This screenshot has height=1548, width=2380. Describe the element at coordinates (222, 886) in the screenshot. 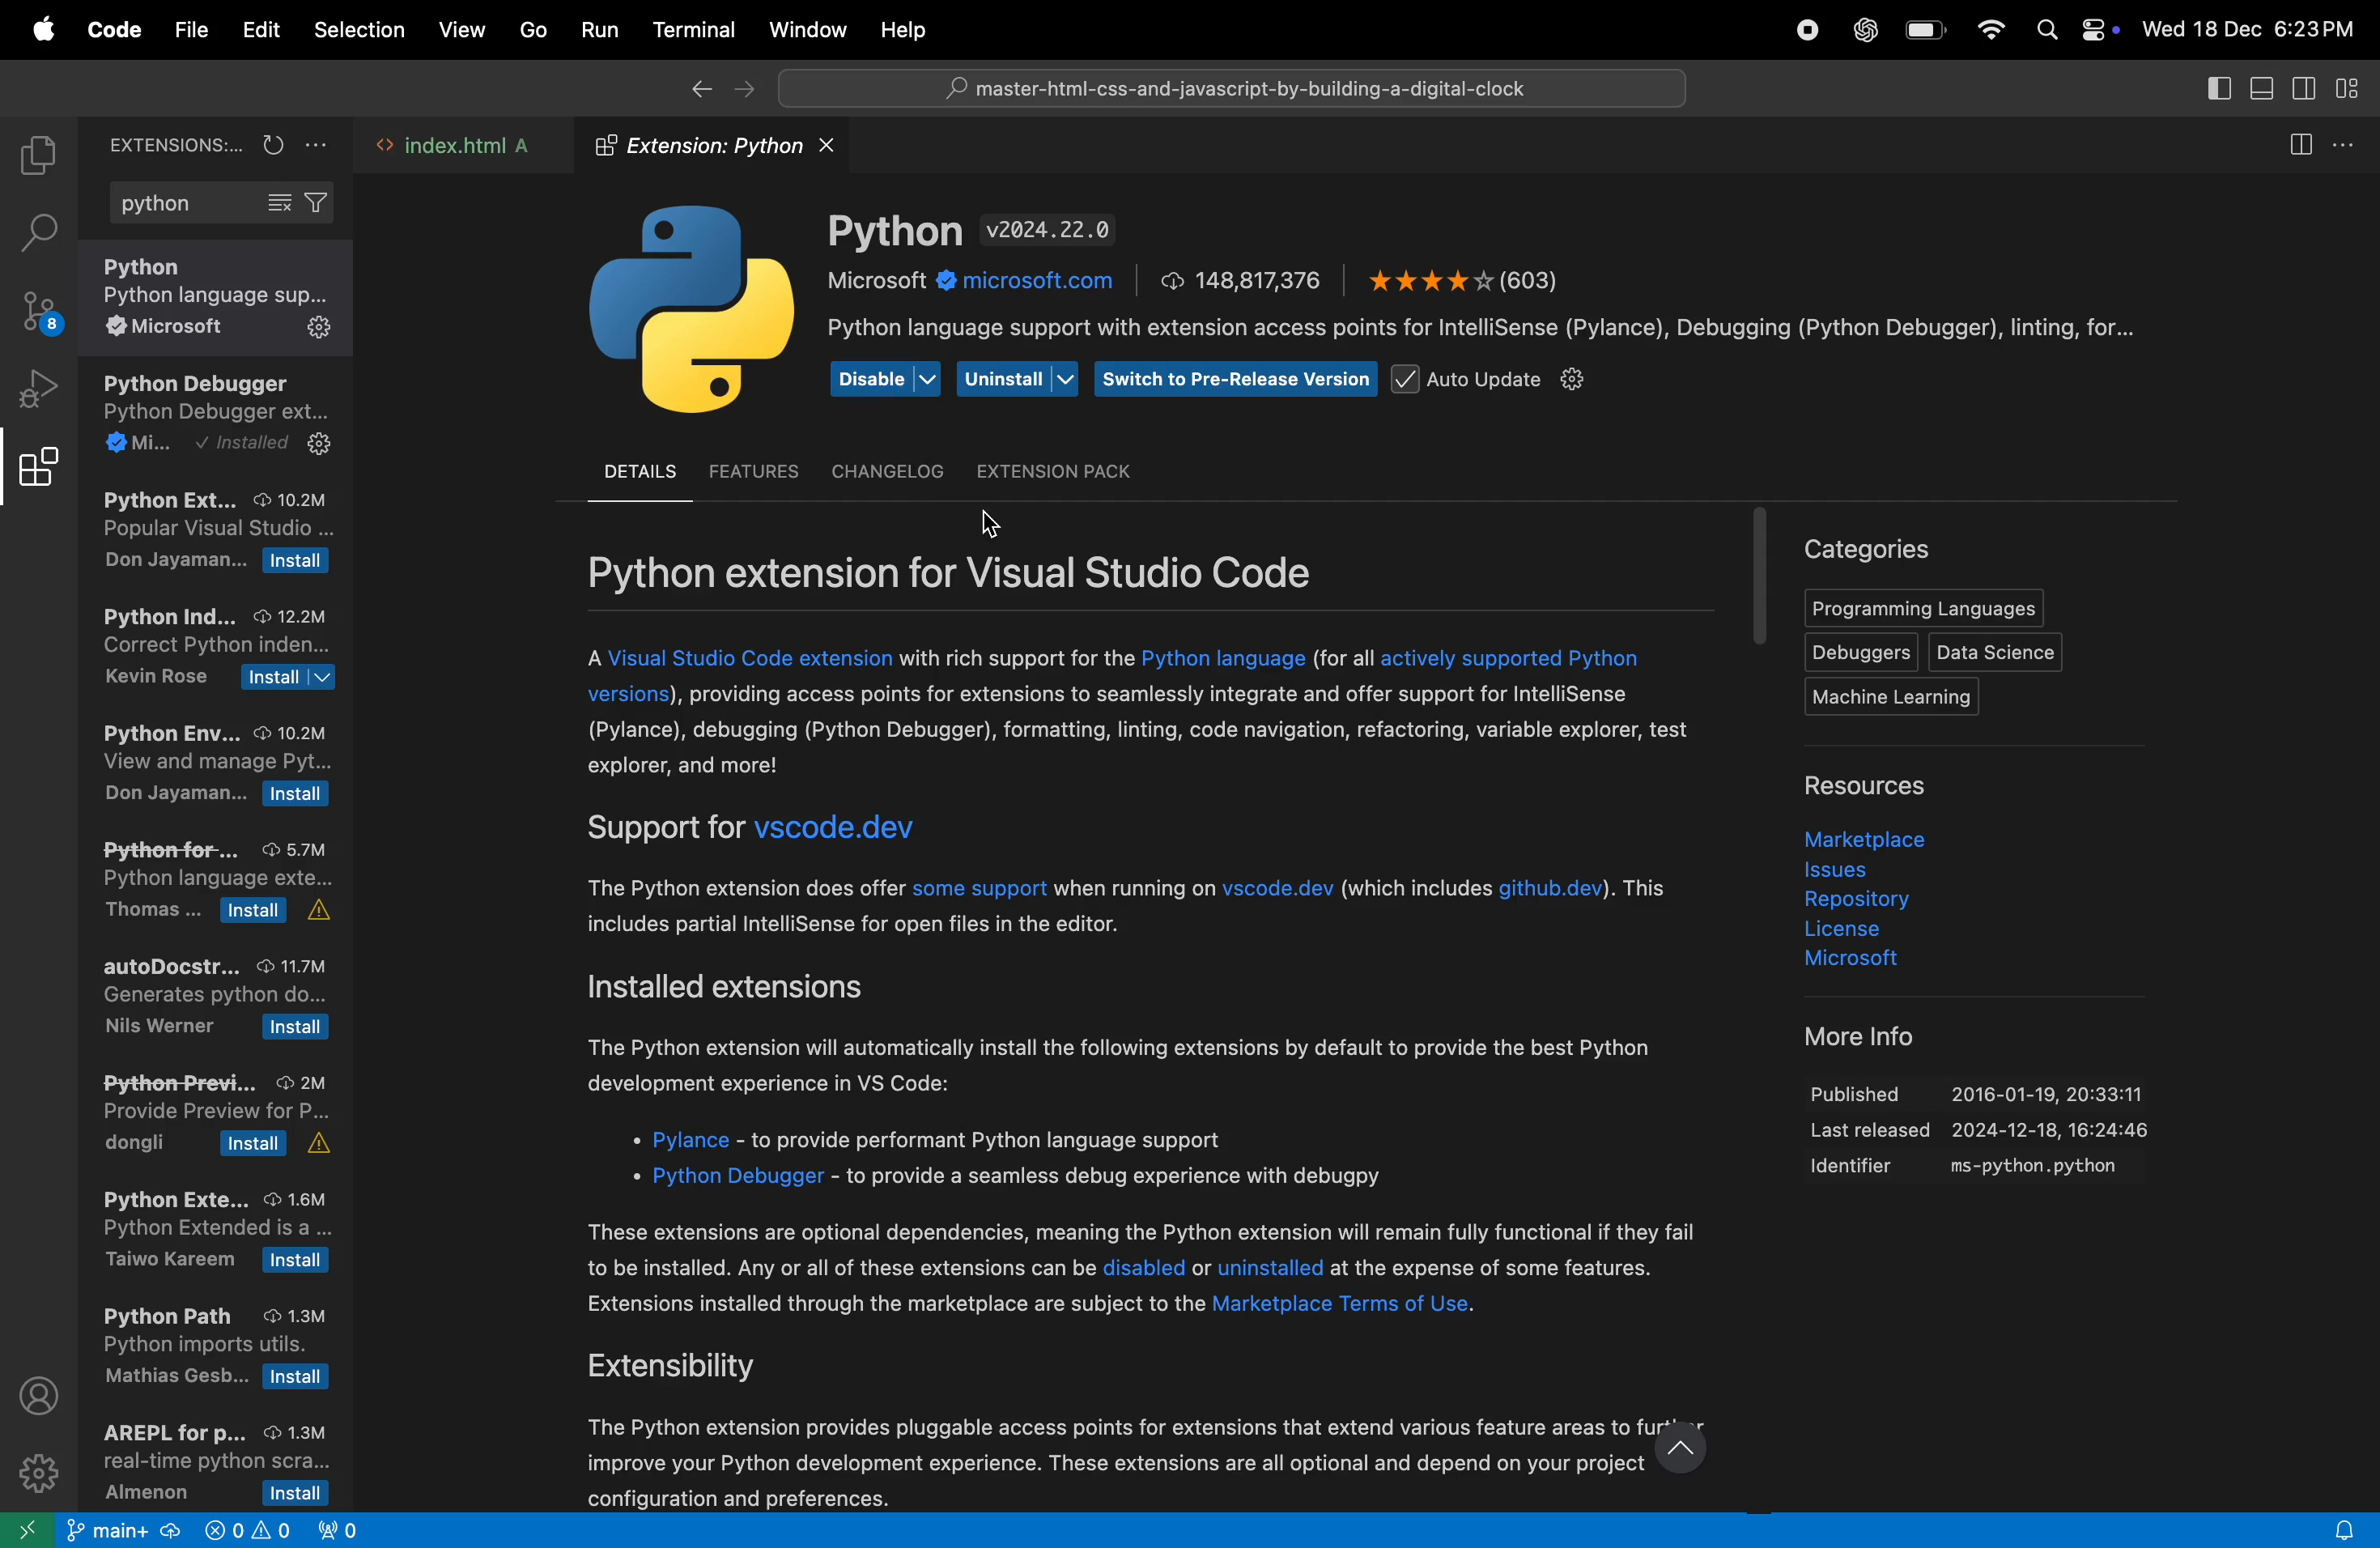

I see `python format` at that location.